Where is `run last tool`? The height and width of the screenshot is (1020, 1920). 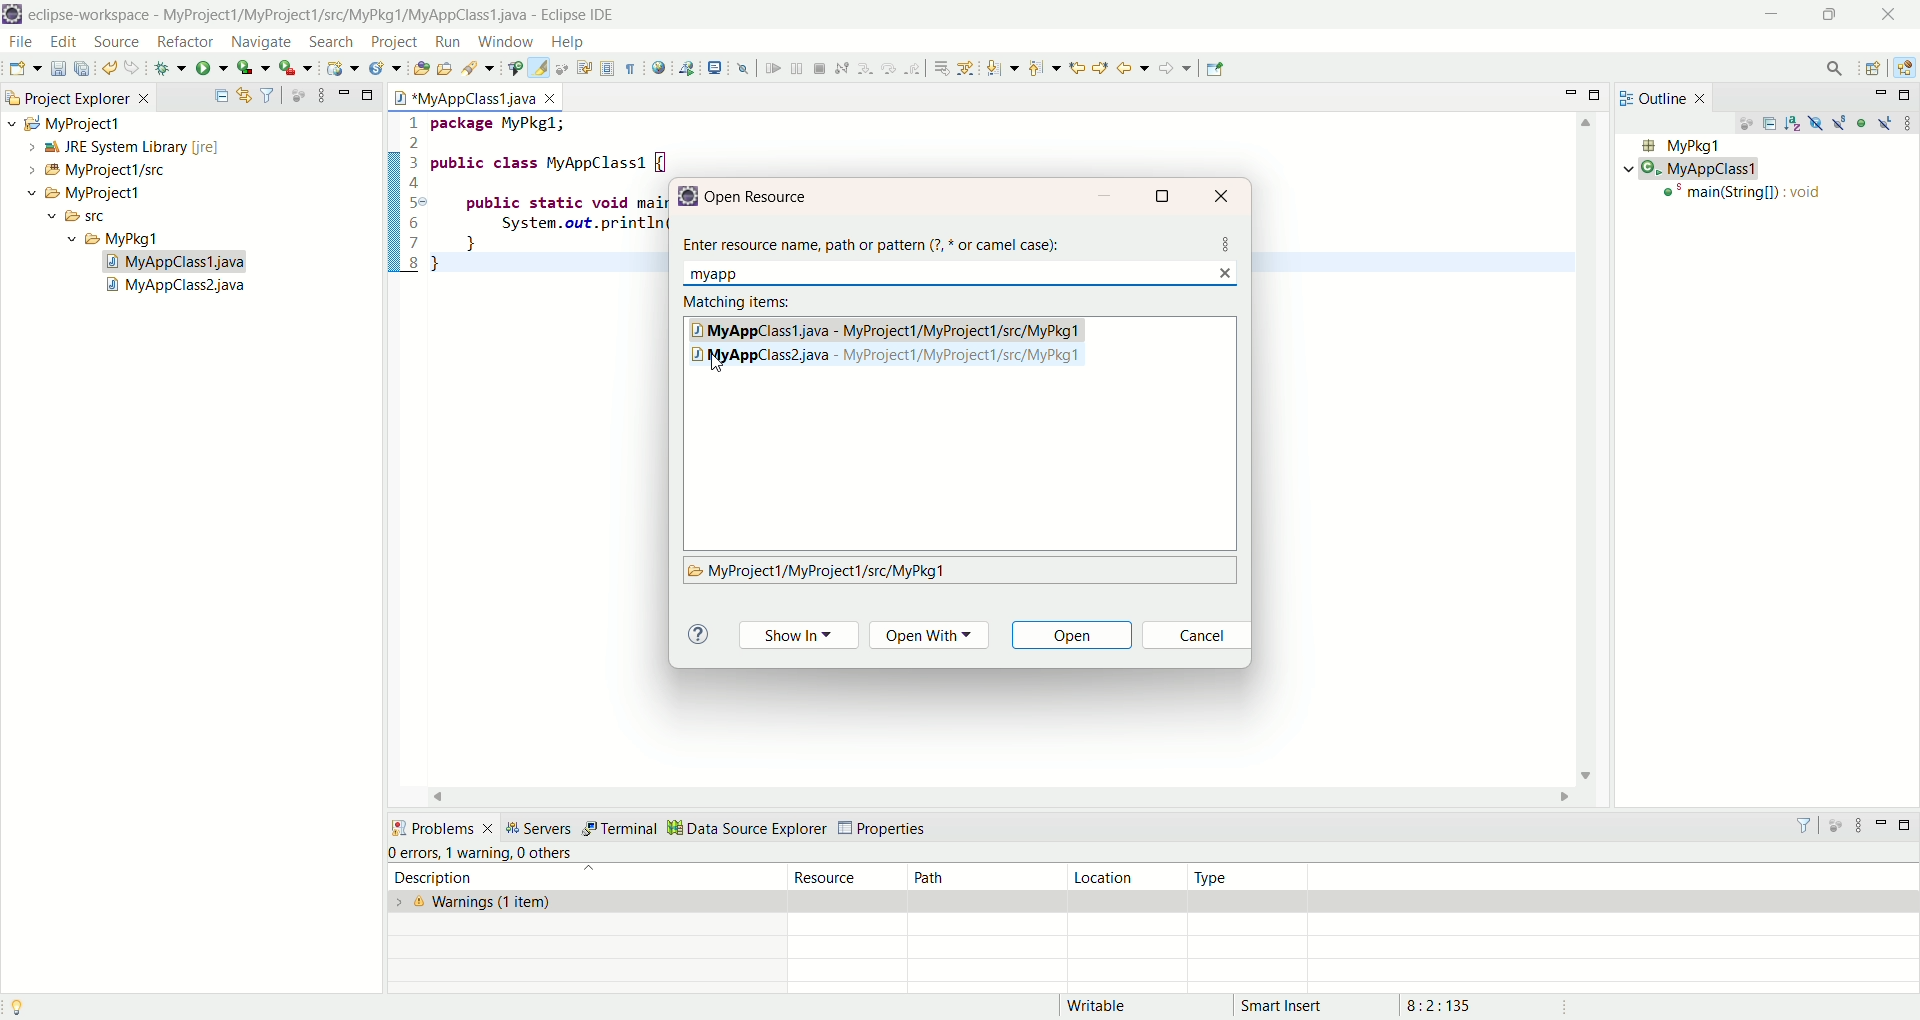
run last tool is located at coordinates (295, 70).